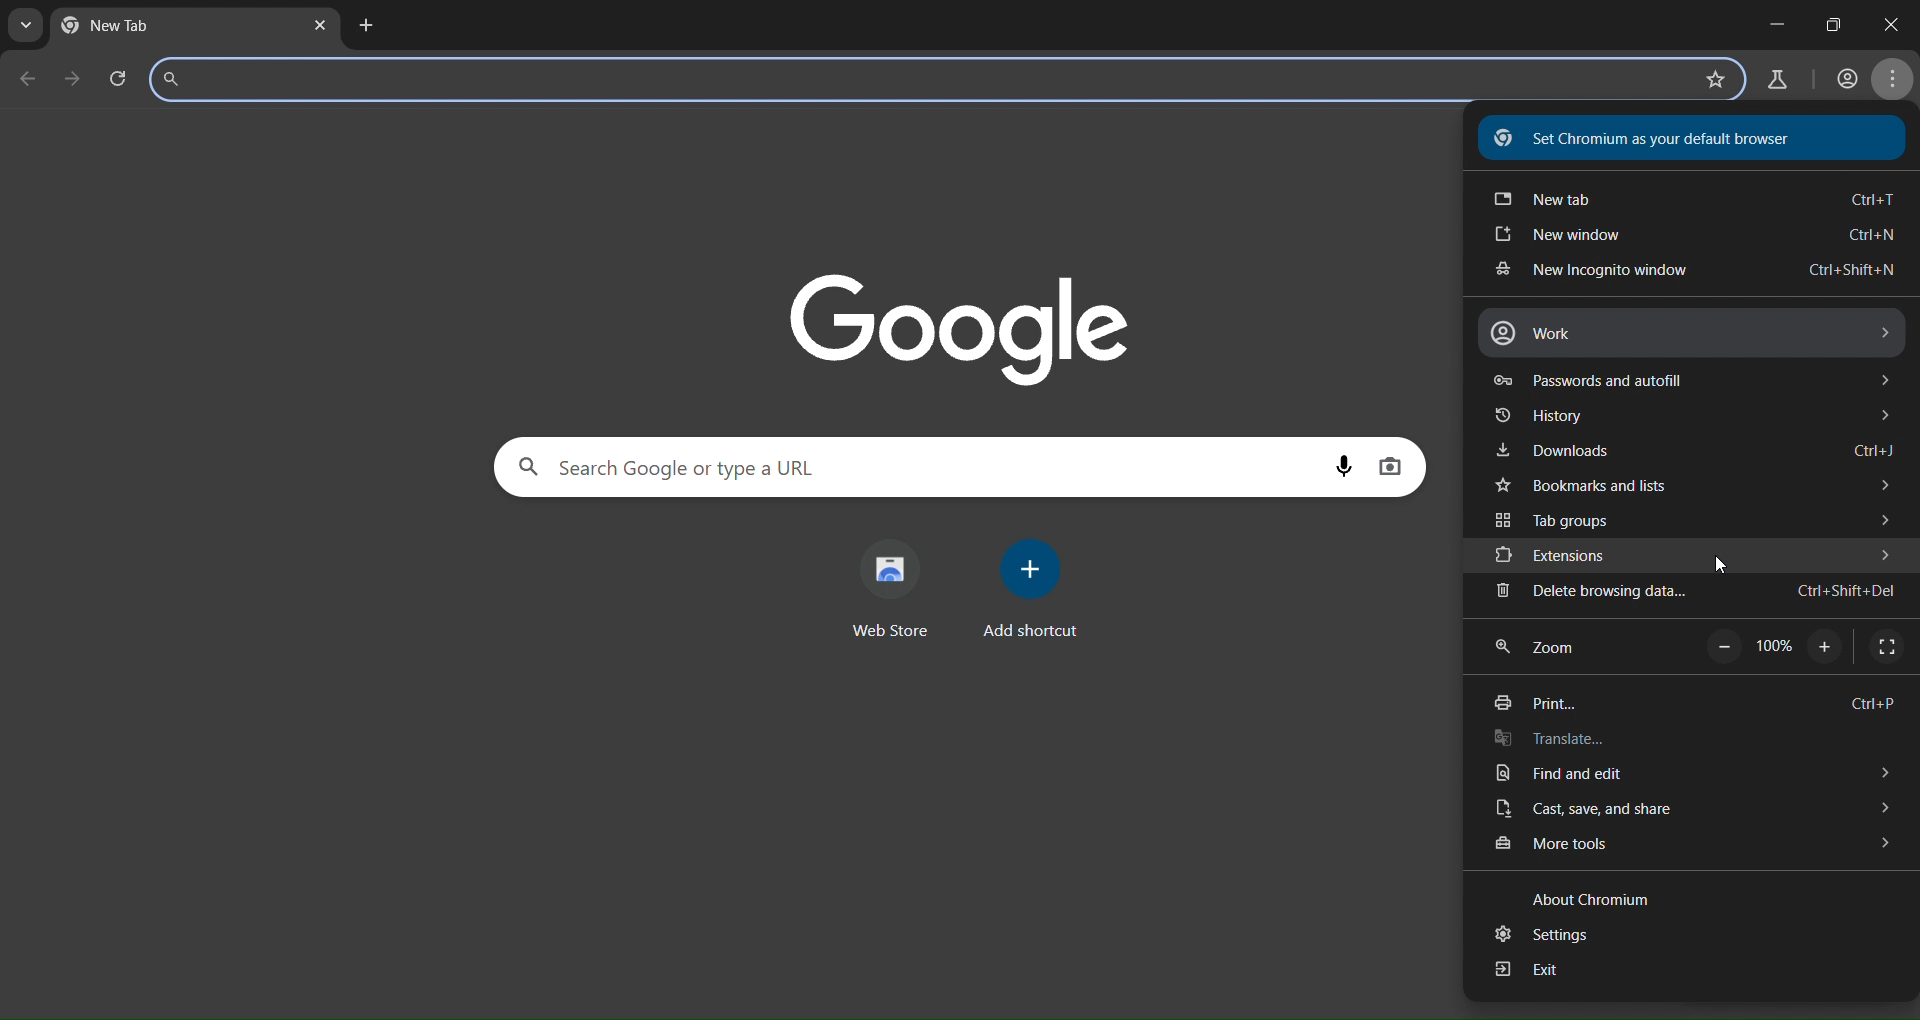 This screenshot has width=1920, height=1020. What do you see at coordinates (1779, 644) in the screenshot?
I see `` at bounding box center [1779, 644].